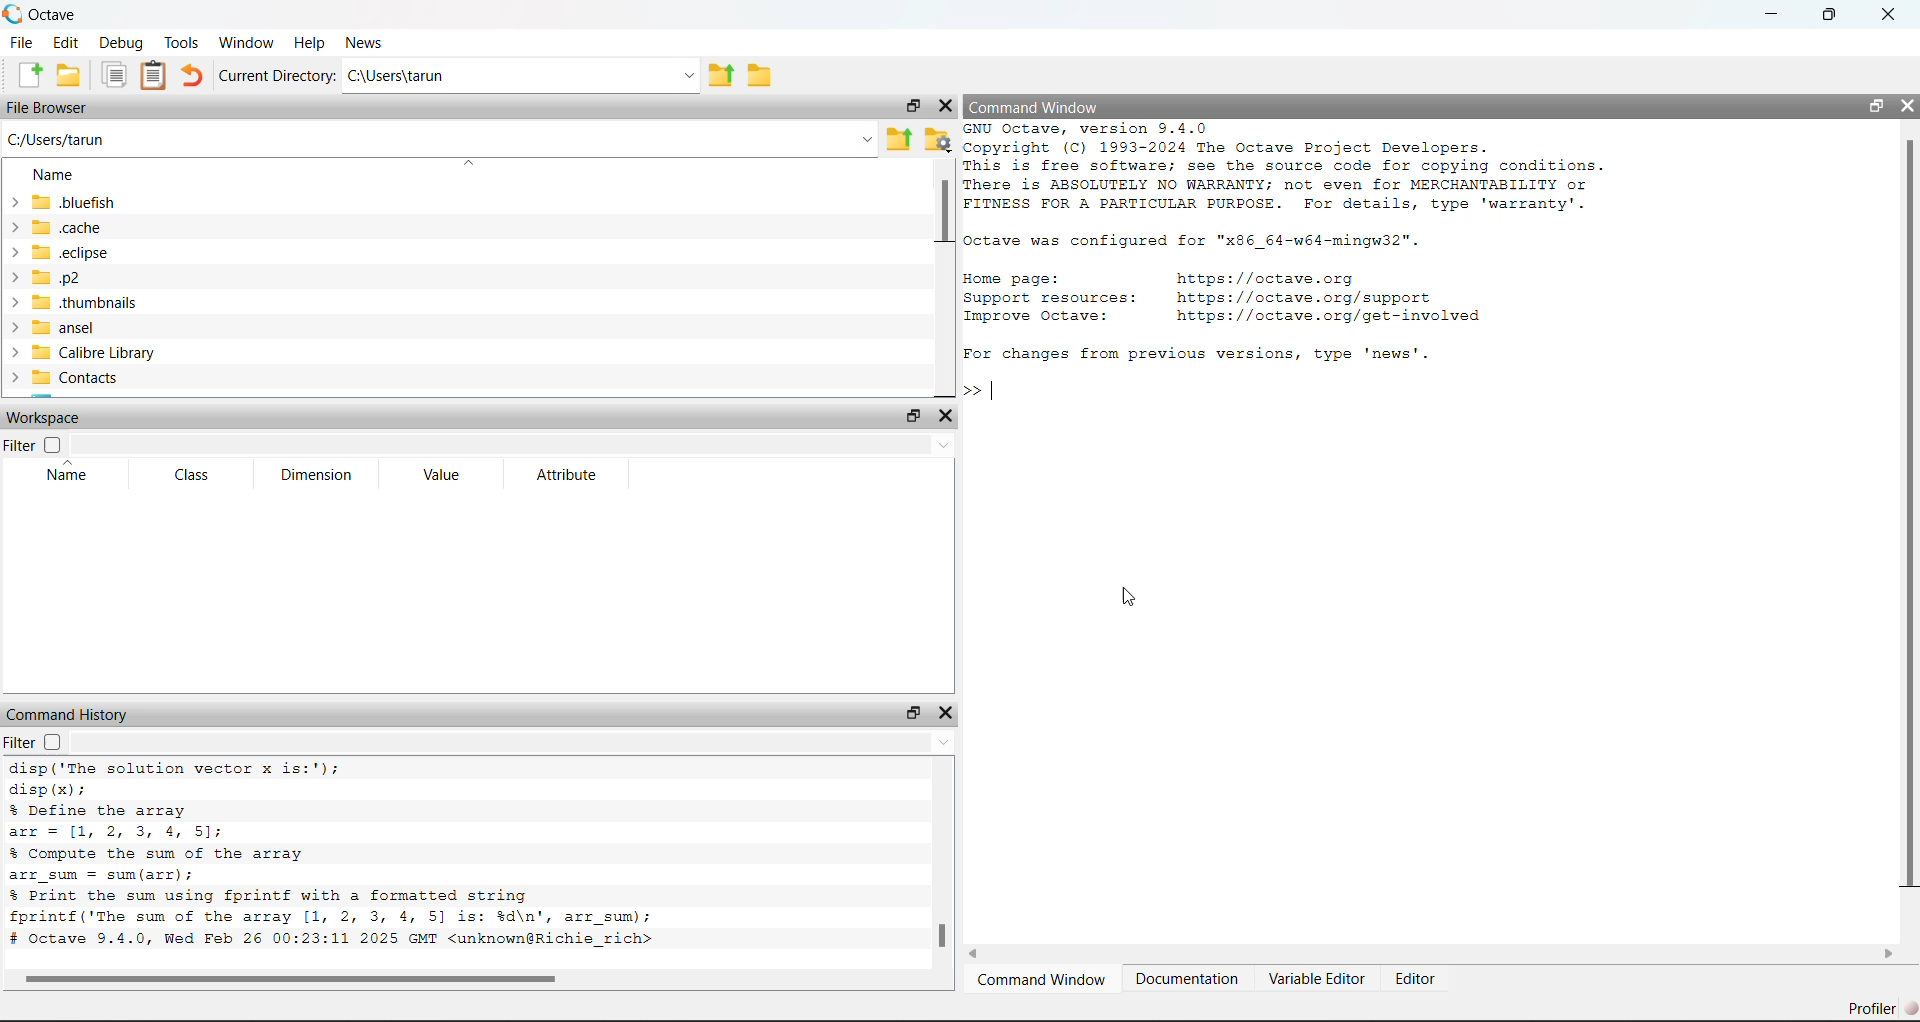 The height and width of the screenshot is (1022, 1920). Describe the element at coordinates (1887, 955) in the screenshot. I see `Scroll bar right` at that location.